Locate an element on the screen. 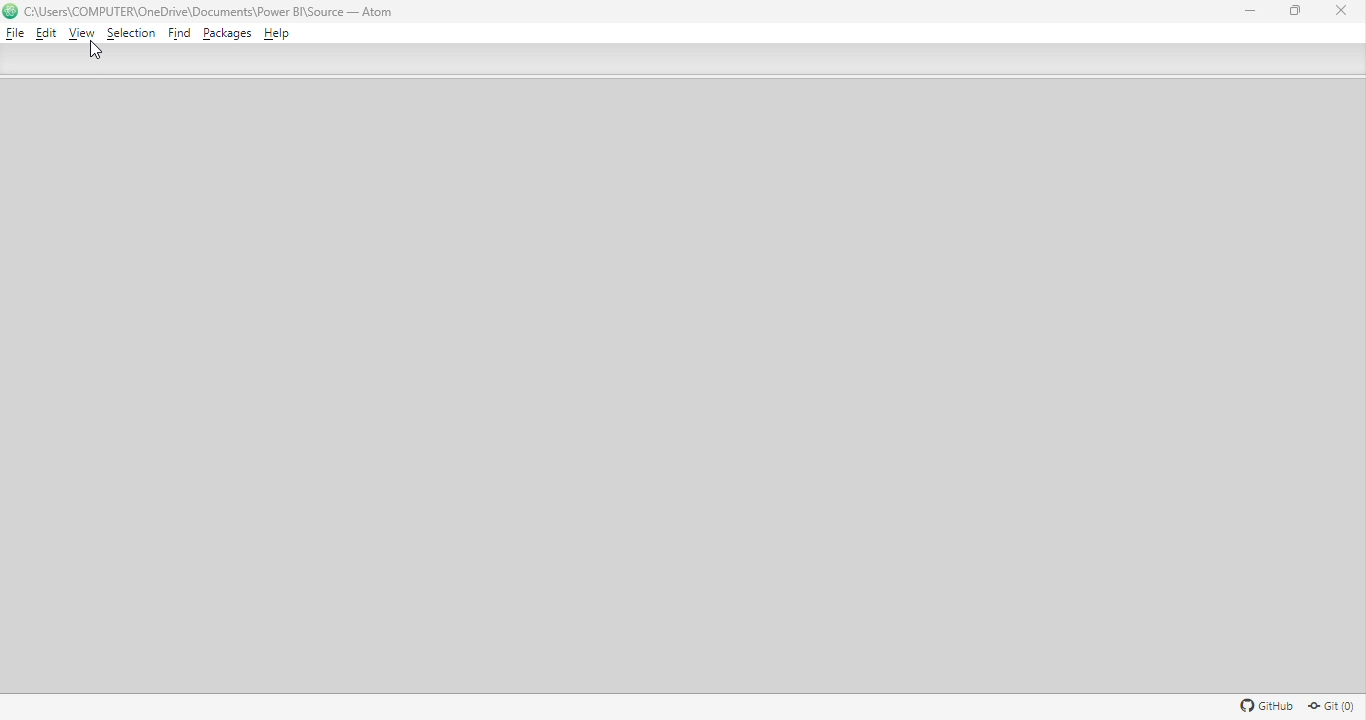 This screenshot has width=1366, height=720. Edit is located at coordinates (45, 35).